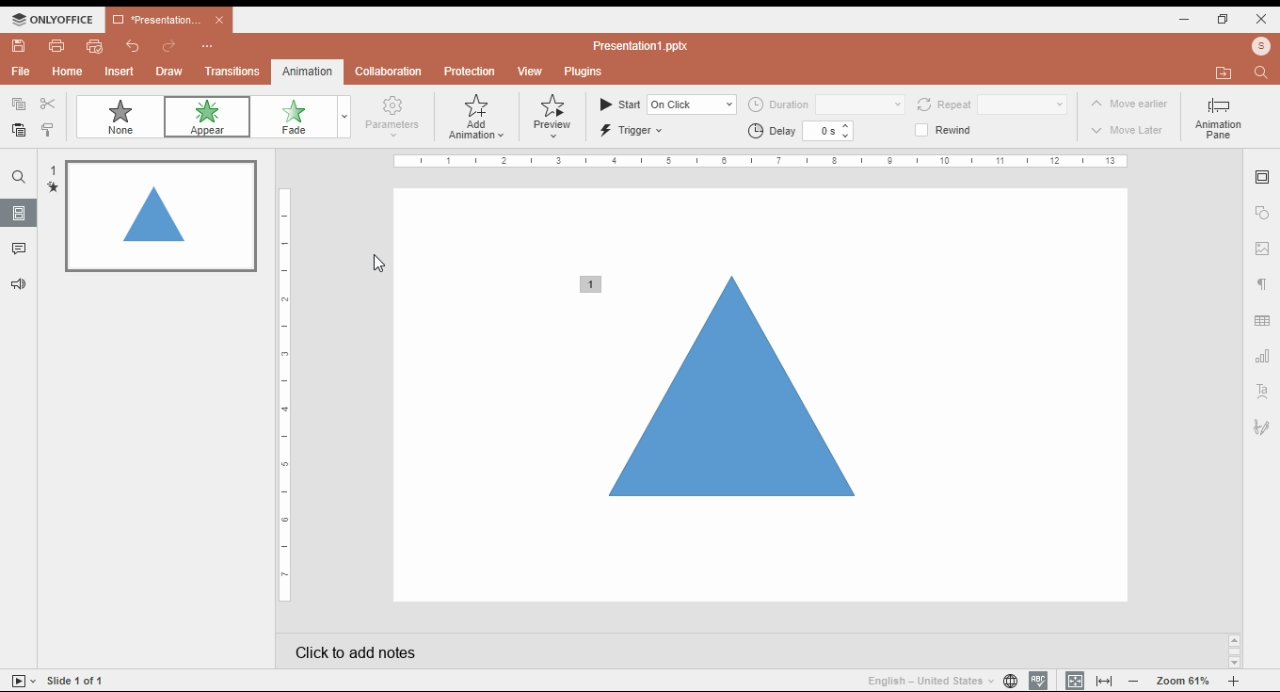 The image size is (1280, 692). What do you see at coordinates (282, 396) in the screenshot?
I see `vertical scale` at bounding box center [282, 396].